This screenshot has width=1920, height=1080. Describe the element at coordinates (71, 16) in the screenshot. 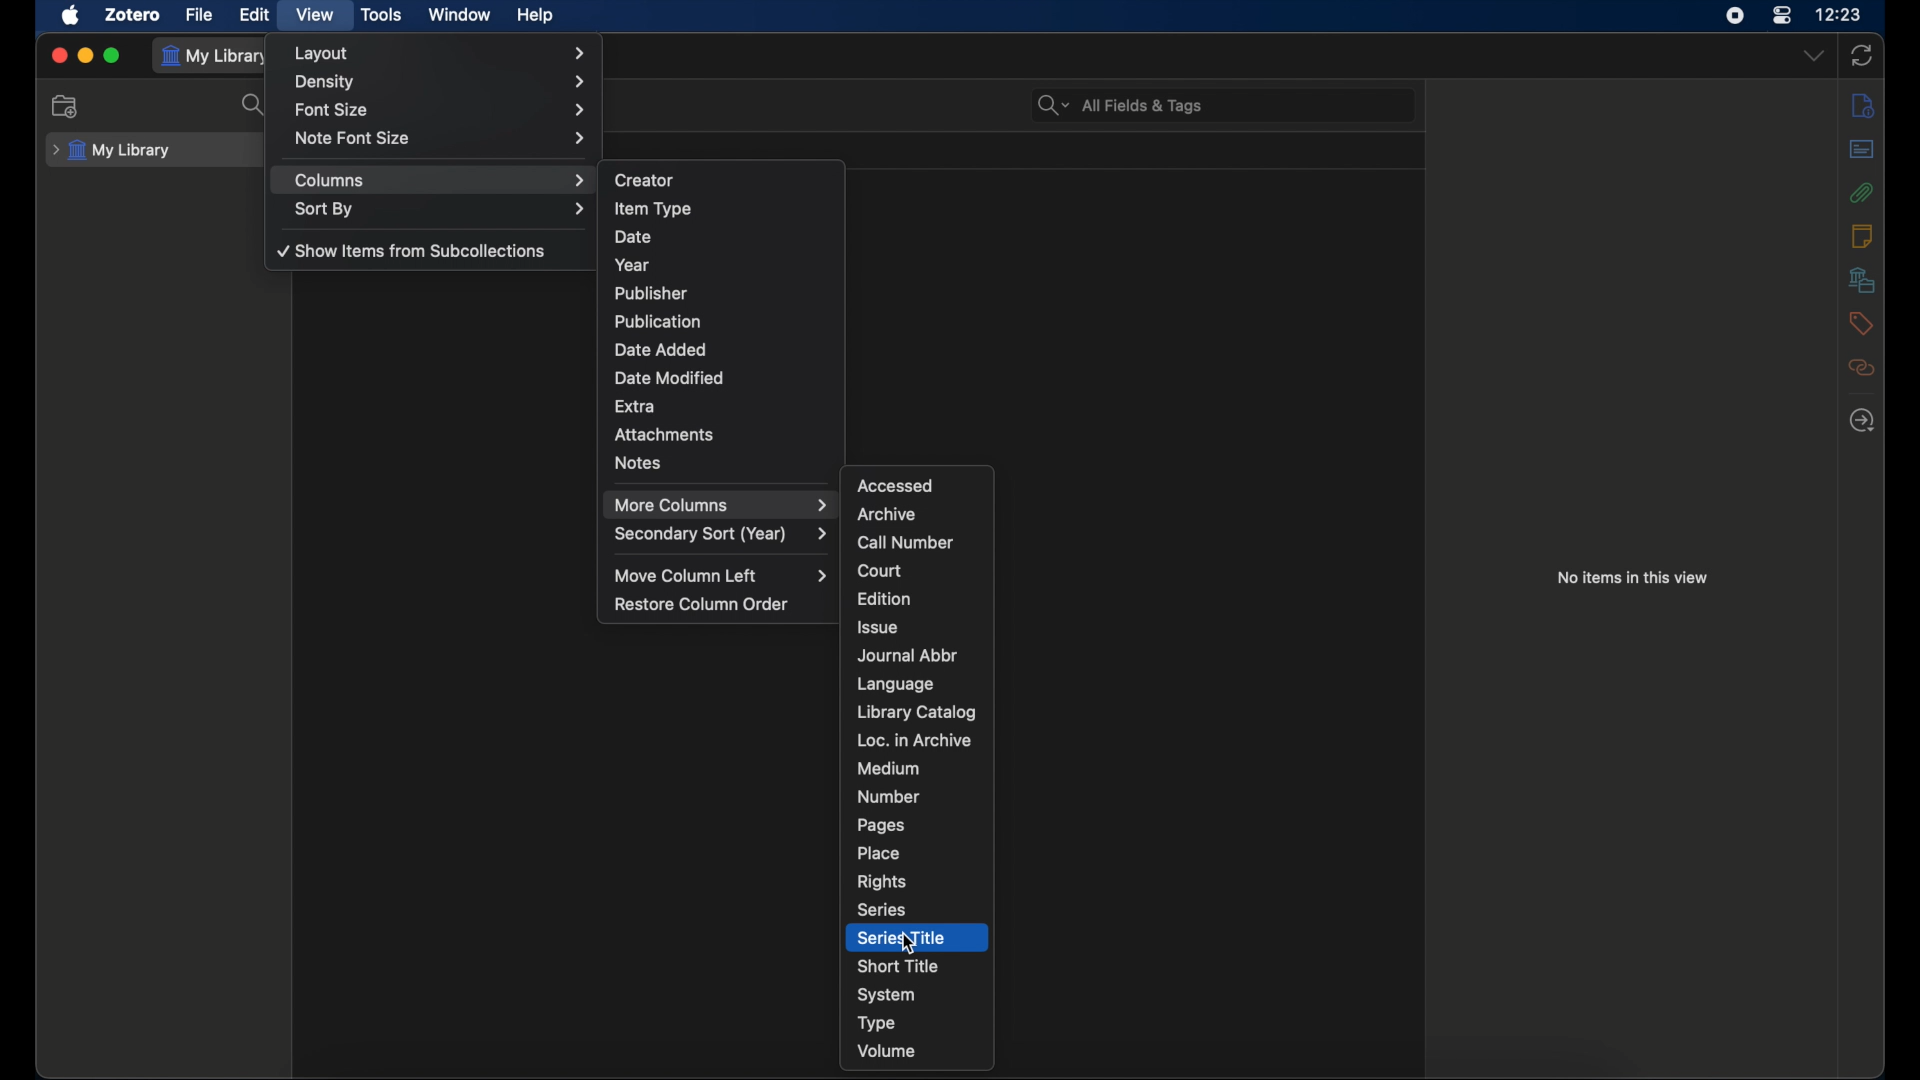

I see `apple` at that location.